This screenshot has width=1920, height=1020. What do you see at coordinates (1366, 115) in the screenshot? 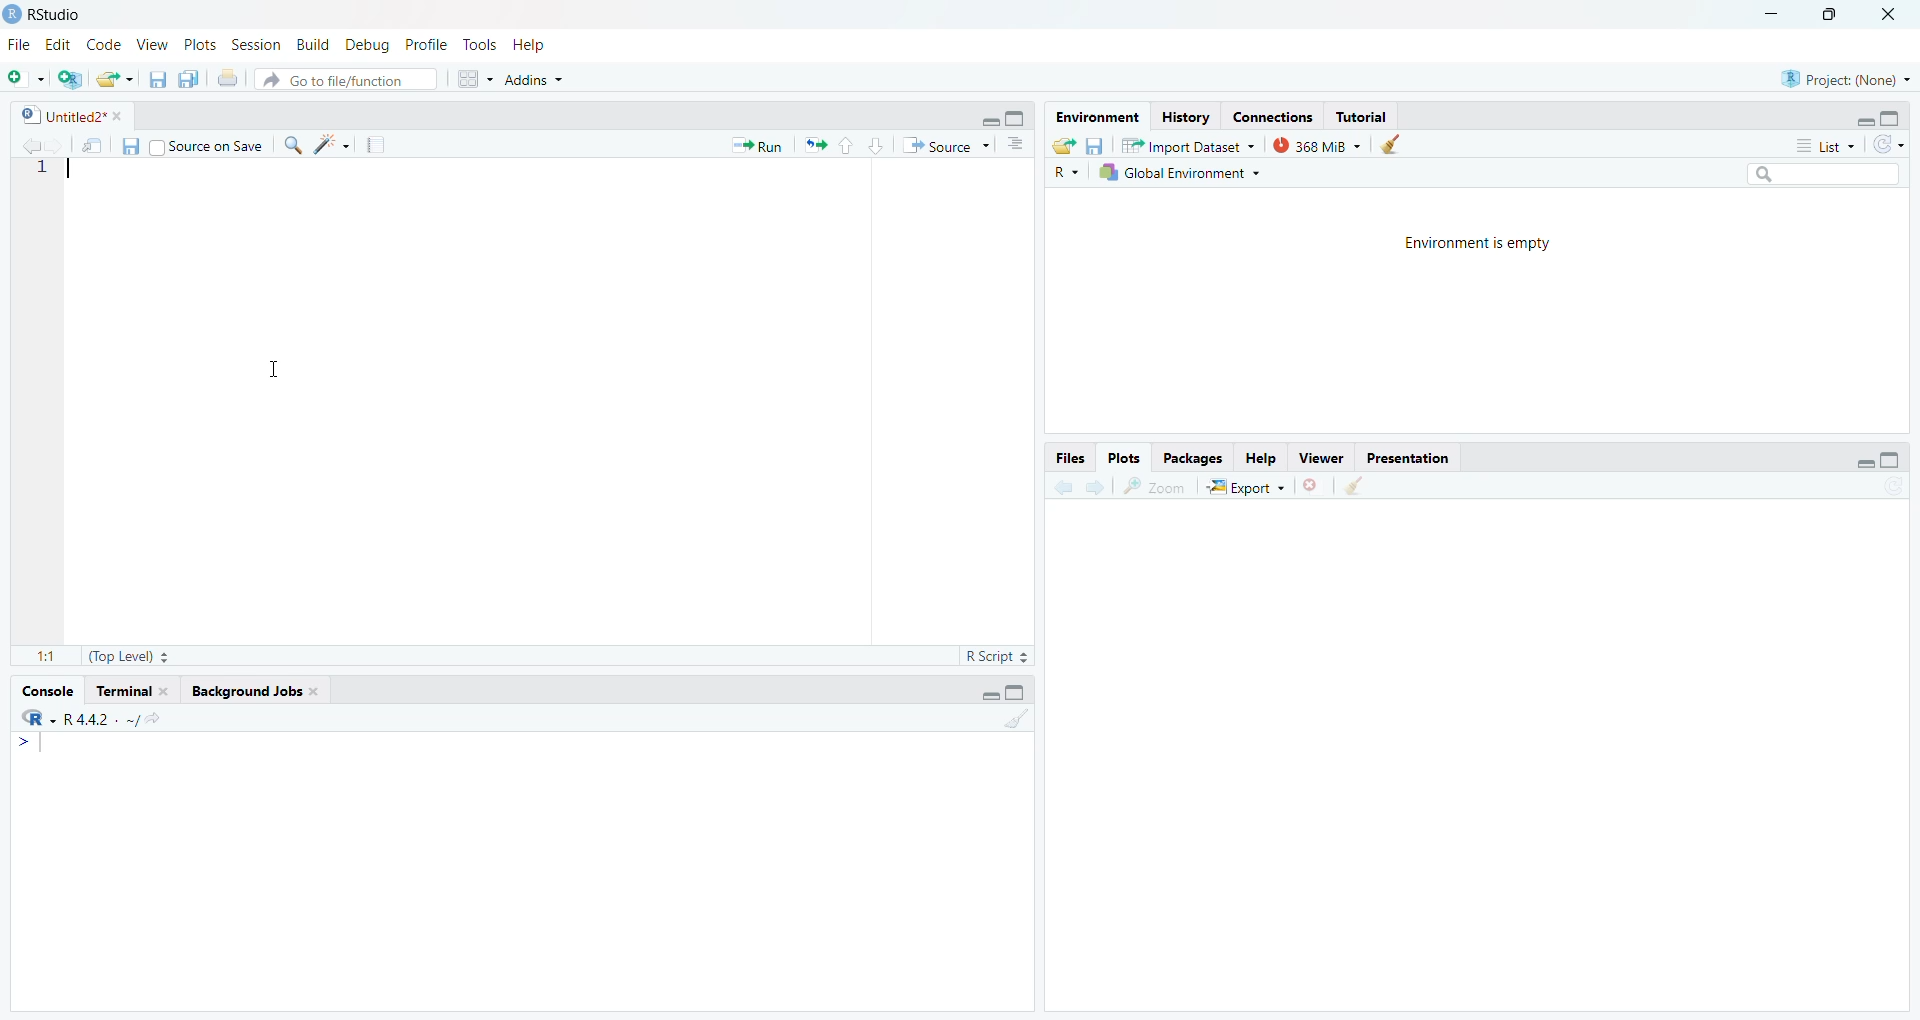
I see `Tutorial` at bounding box center [1366, 115].